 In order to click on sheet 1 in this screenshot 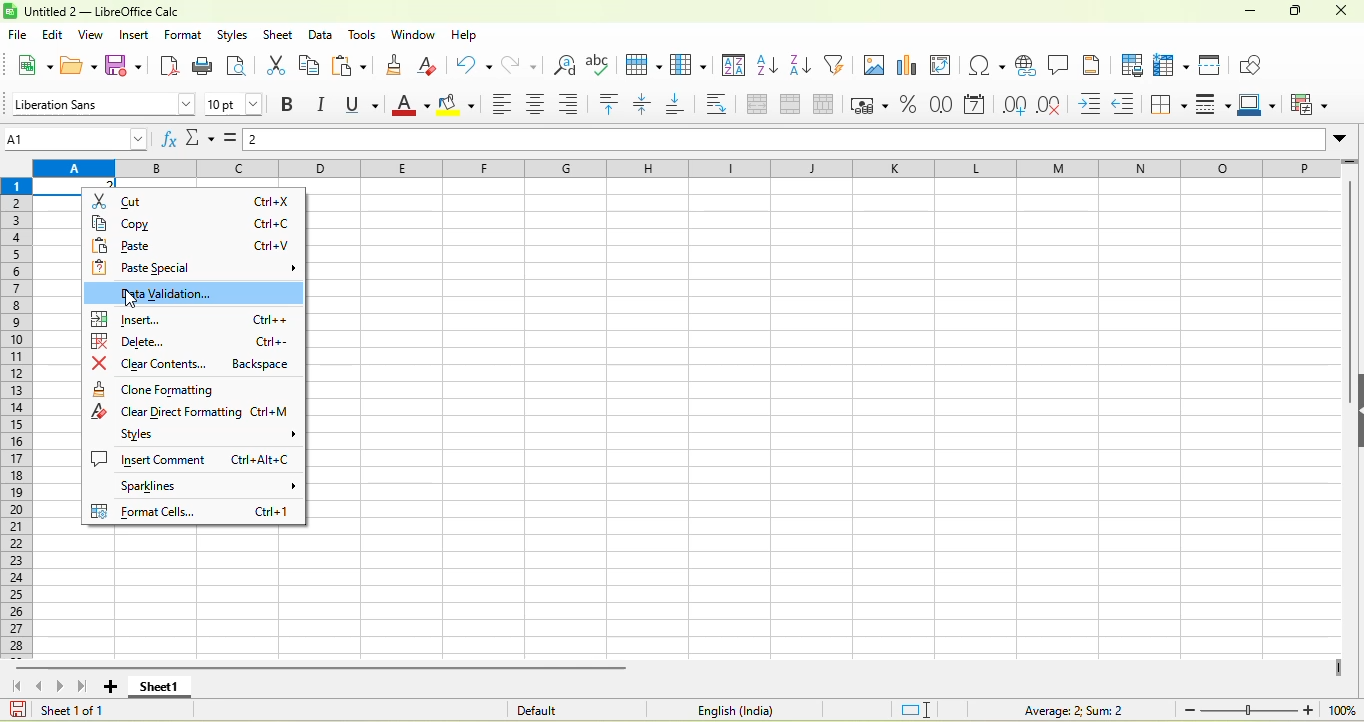, I will do `click(166, 687)`.